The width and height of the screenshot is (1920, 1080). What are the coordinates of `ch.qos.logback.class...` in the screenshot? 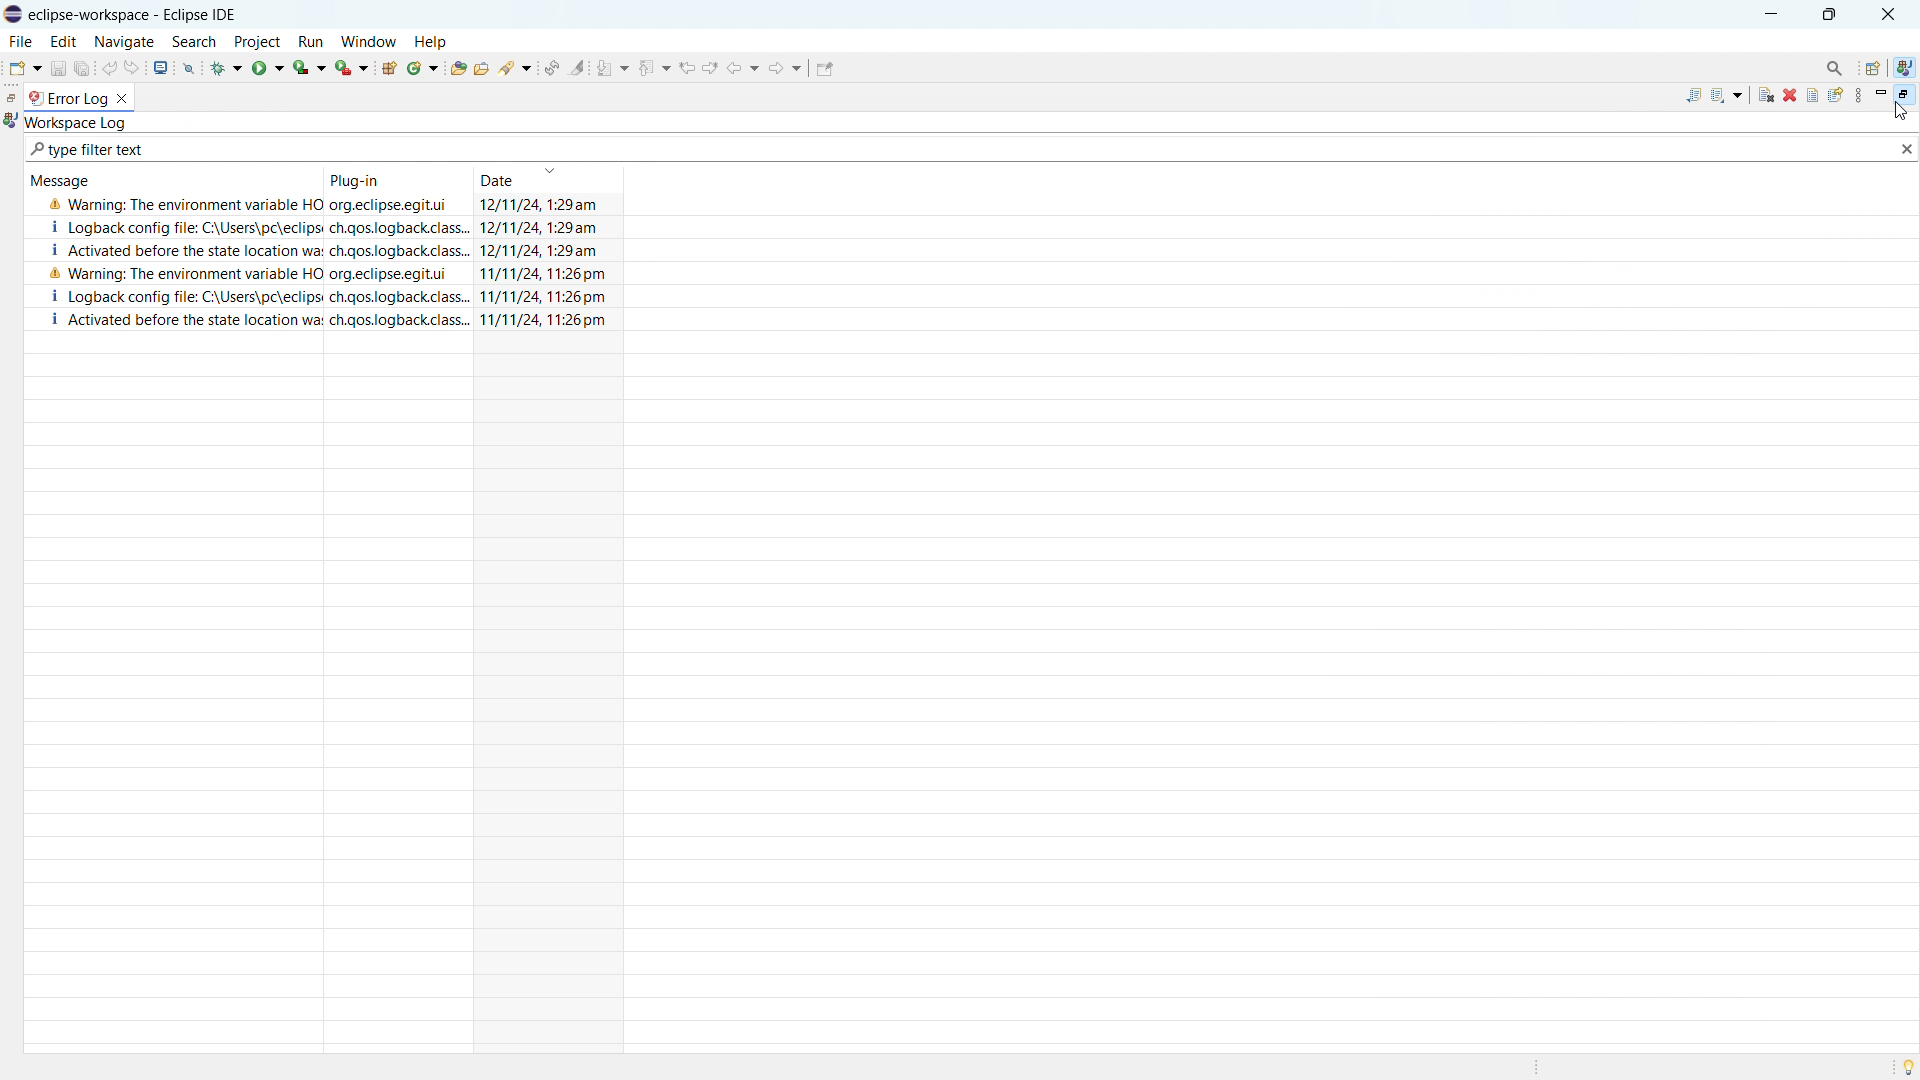 It's located at (396, 250).